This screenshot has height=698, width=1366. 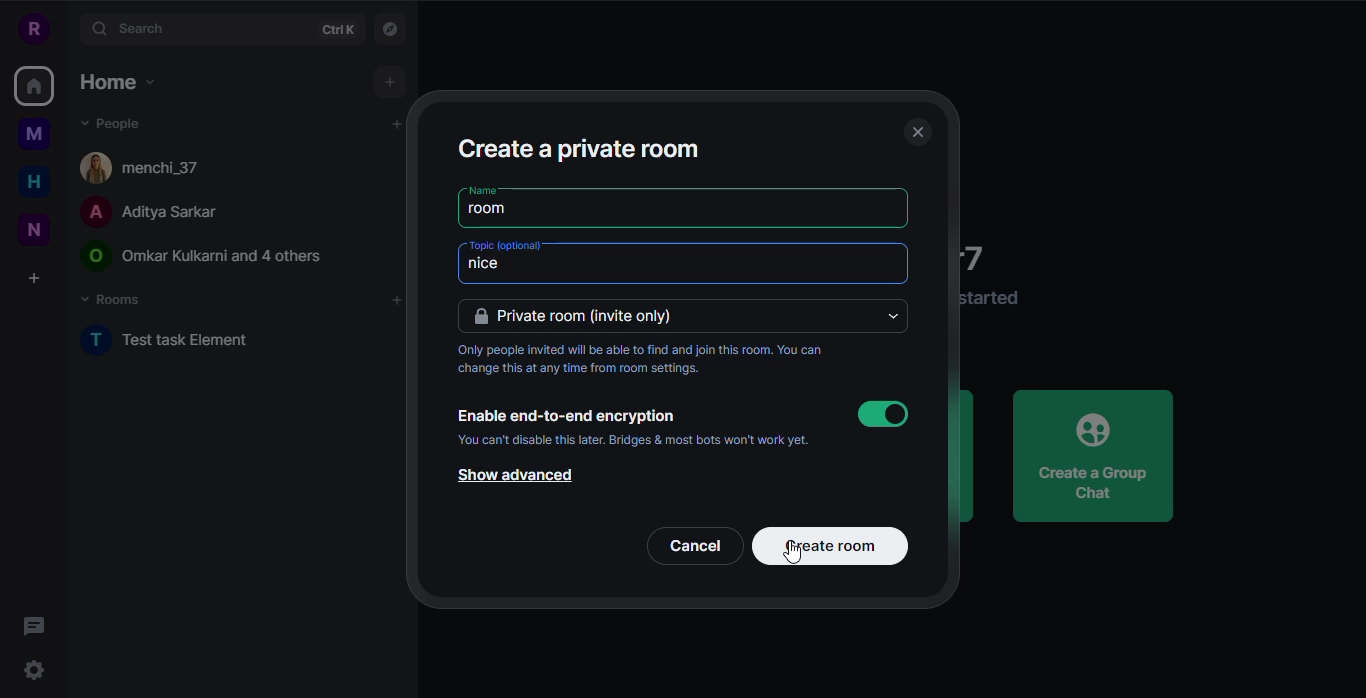 What do you see at coordinates (507, 245) in the screenshot?
I see `topic` at bounding box center [507, 245].